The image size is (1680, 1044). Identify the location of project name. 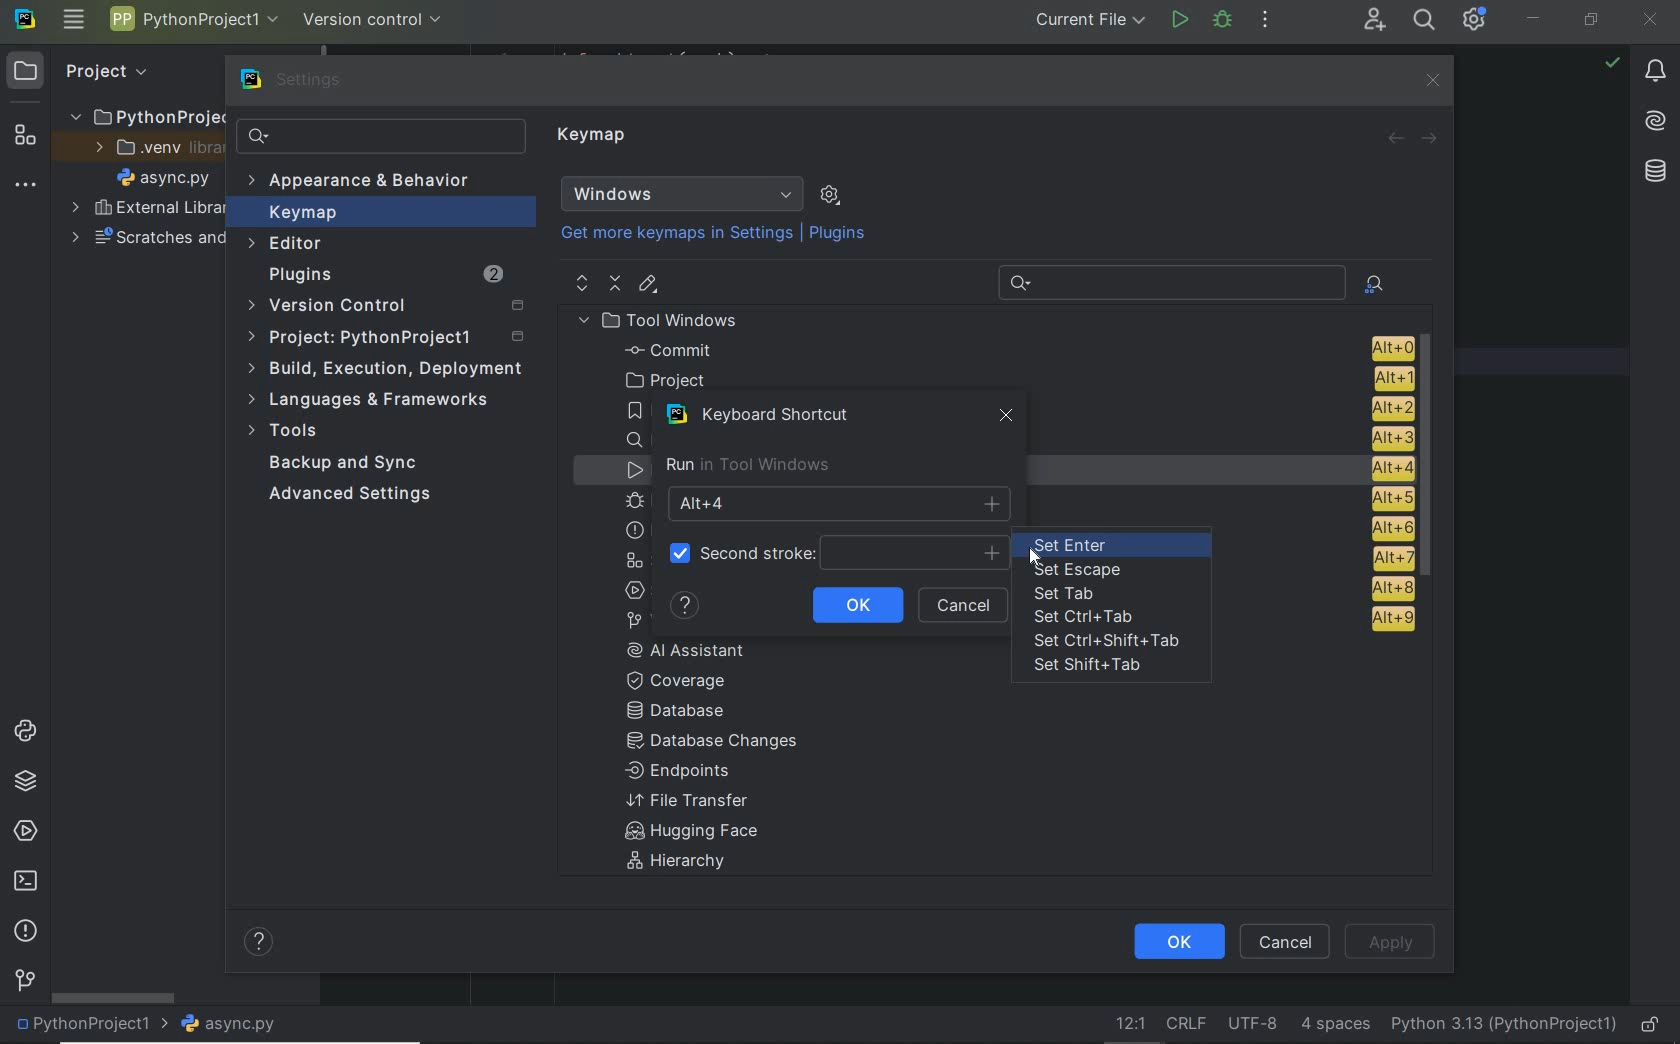
(87, 1026).